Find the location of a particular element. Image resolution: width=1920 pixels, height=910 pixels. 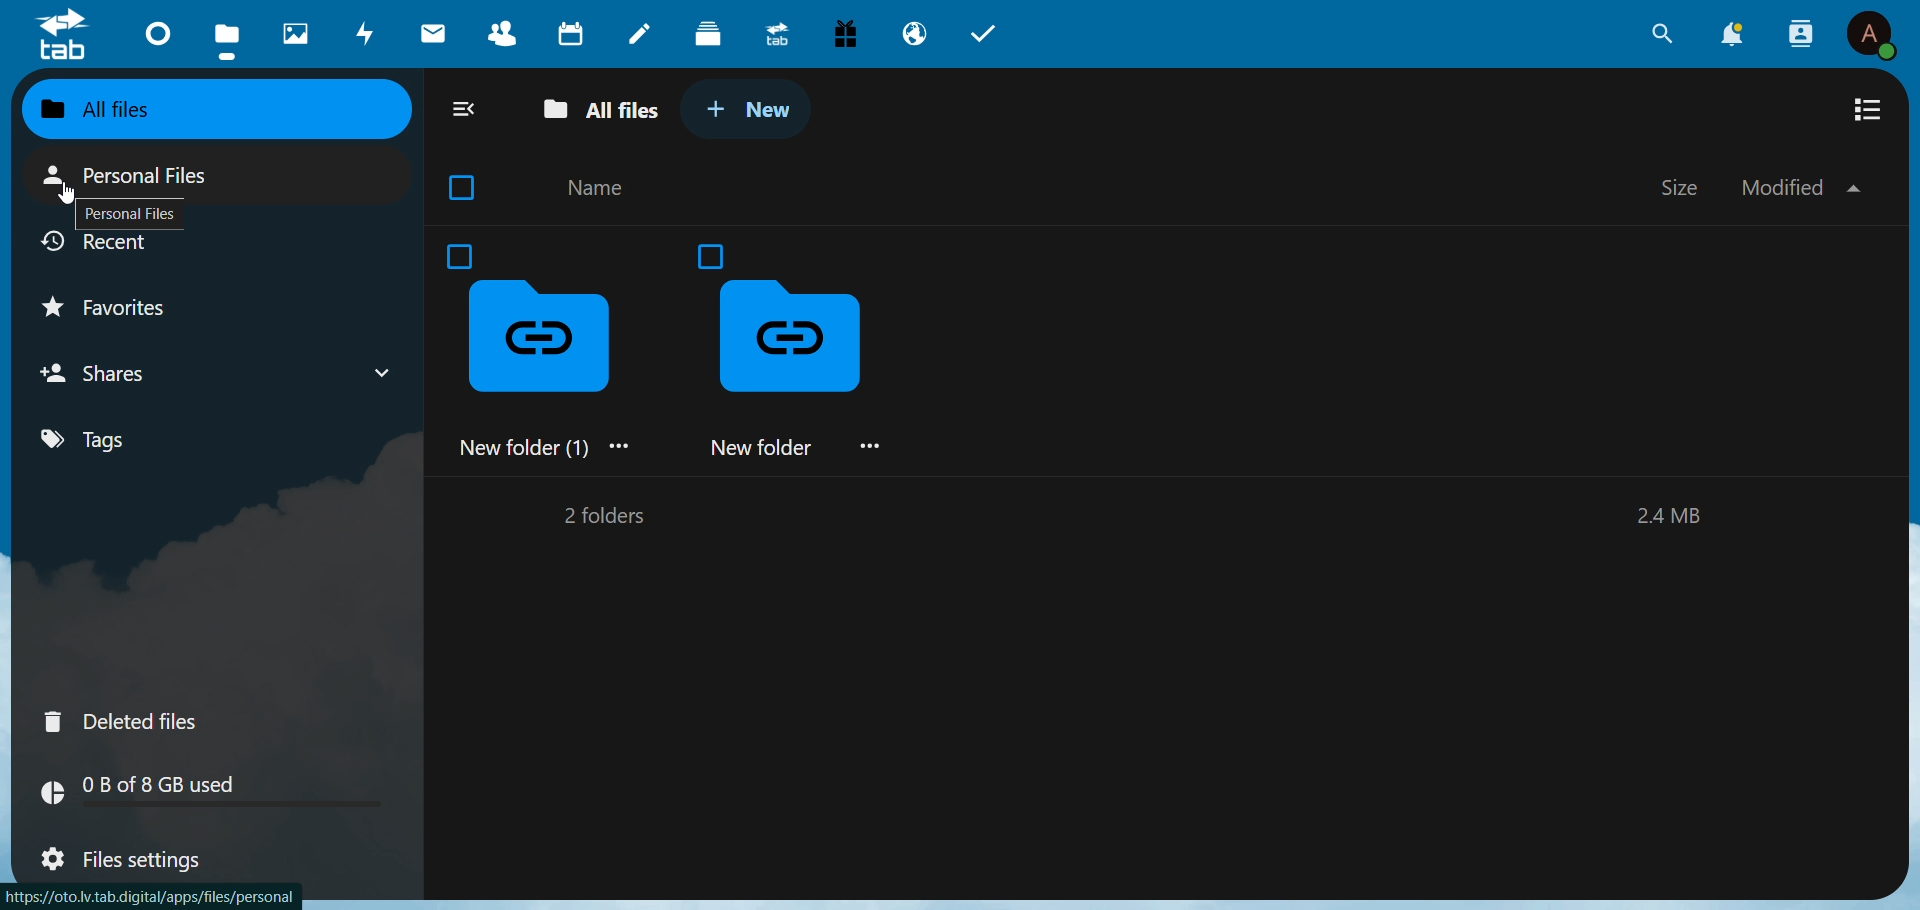

new is located at coordinates (761, 114).